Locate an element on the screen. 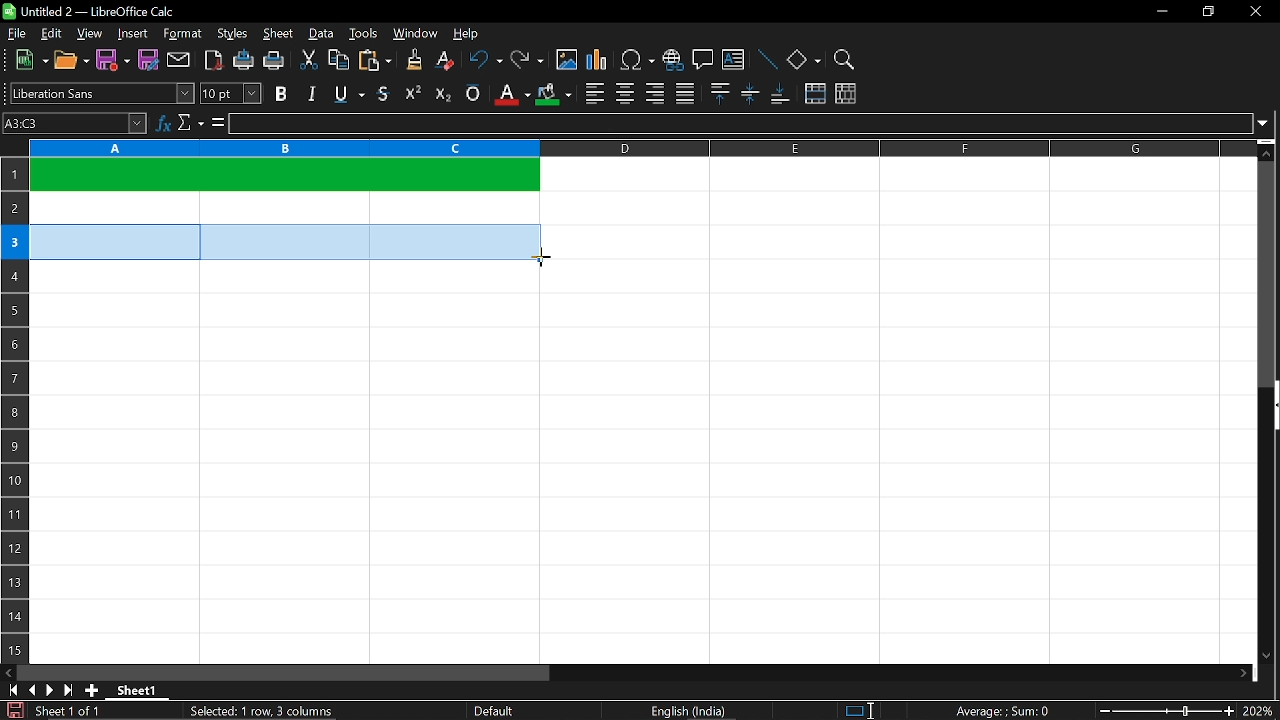 The height and width of the screenshot is (720, 1280). insert hyperlink is located at coordinates (672, 58).